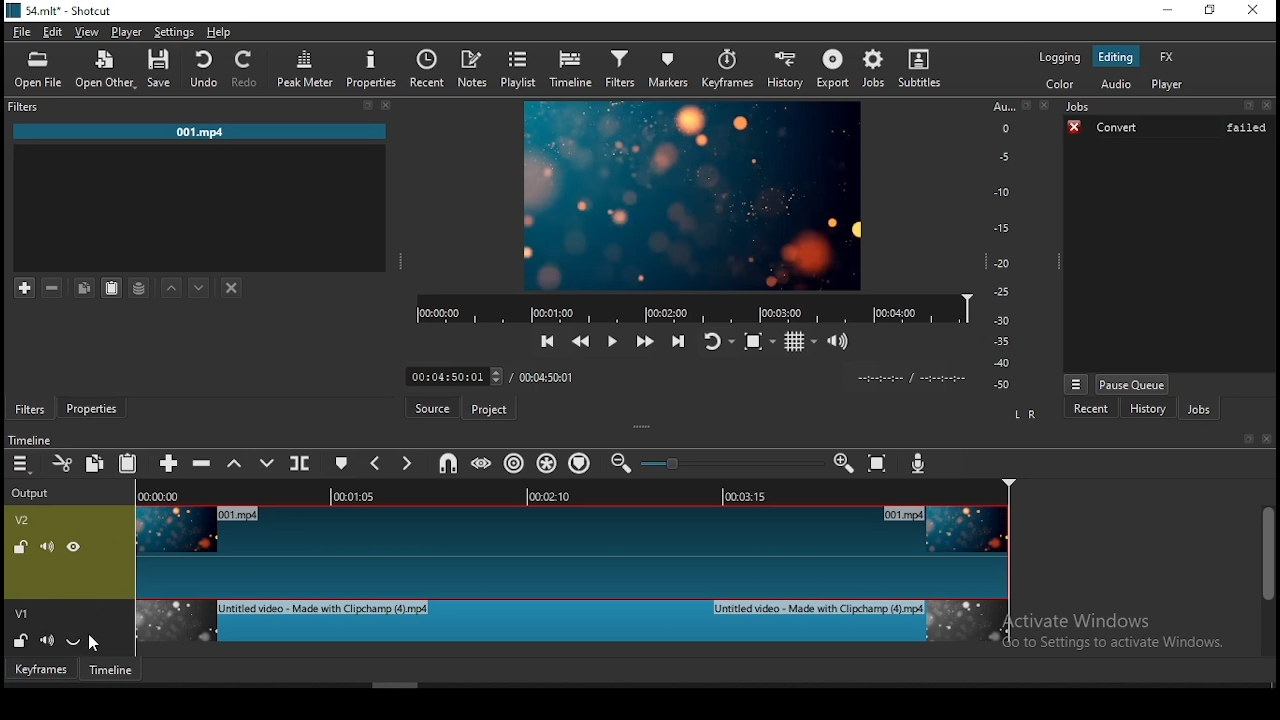 Image resolution: width=1280 pixels, height=720 pixels. I want to click on save filter set, so click(140, 286).